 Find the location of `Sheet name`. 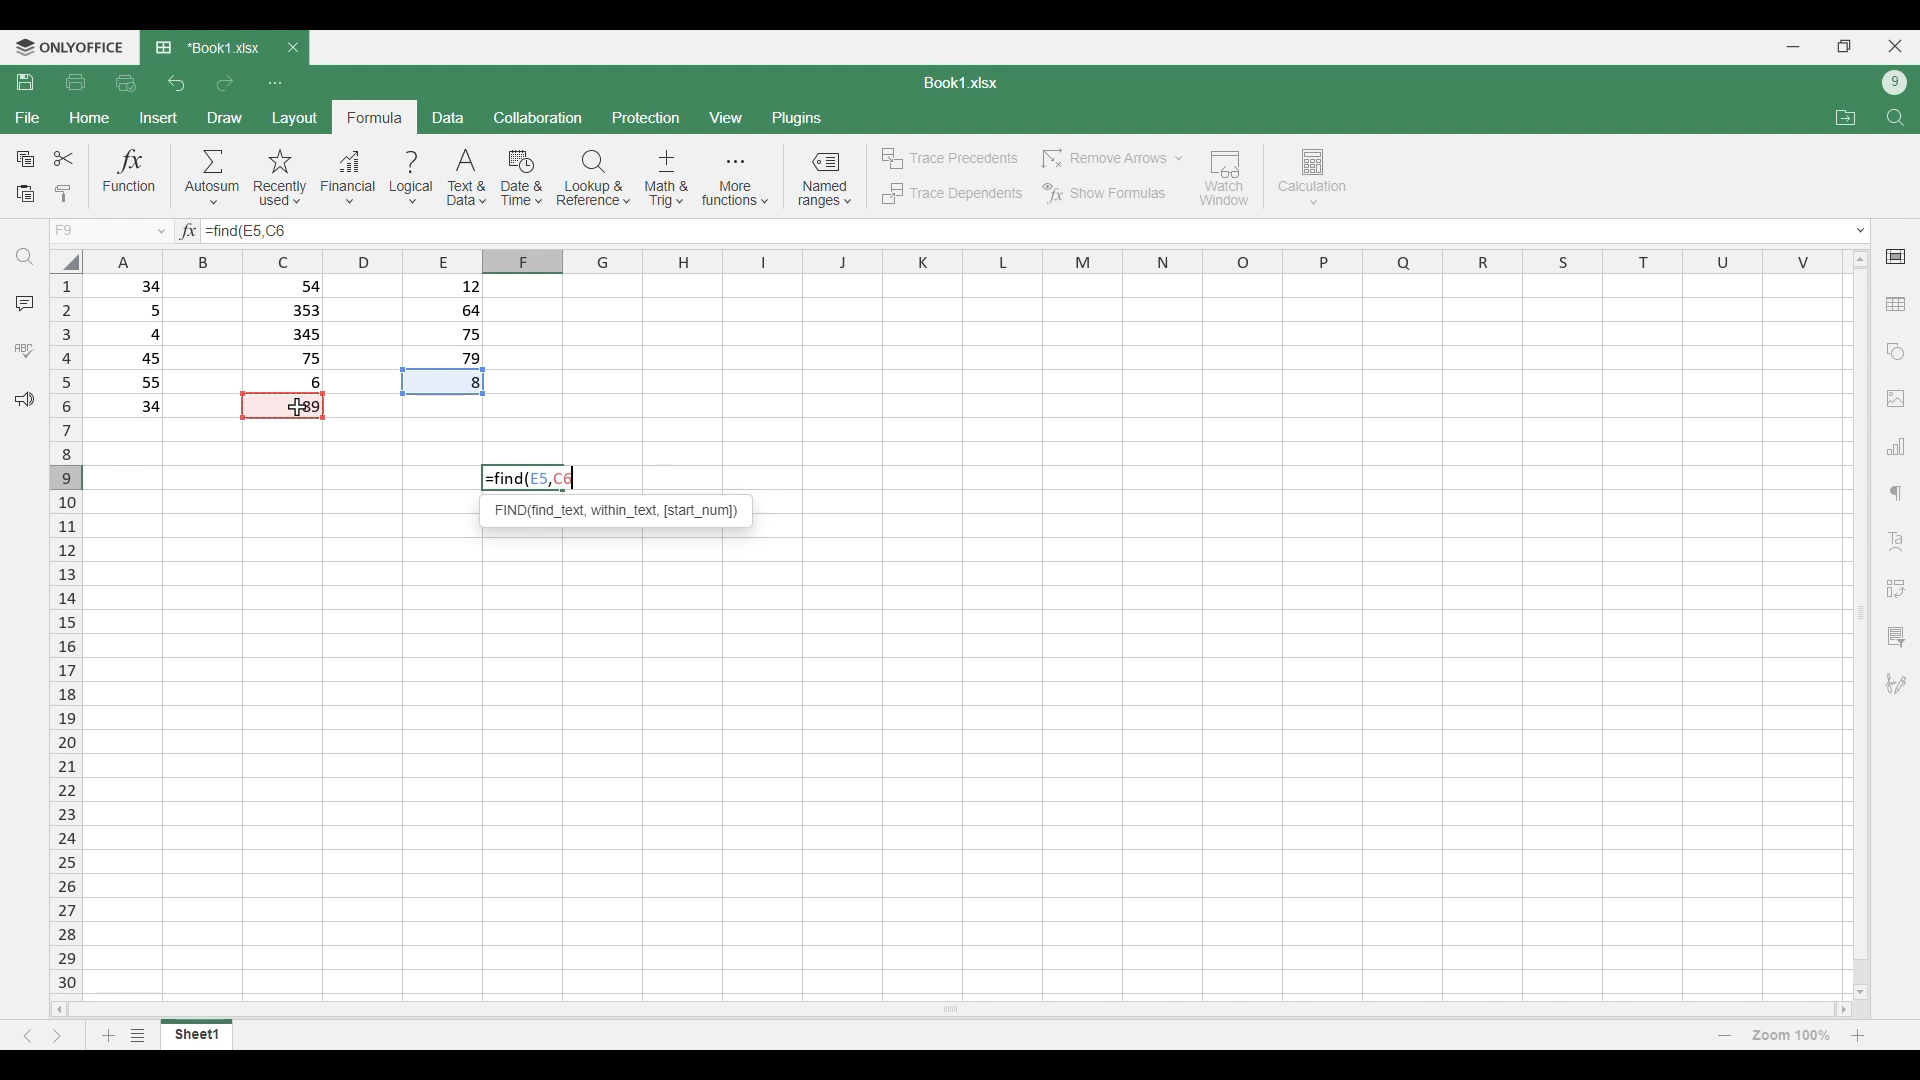

Sheet name is located at coordinates (961, 83).